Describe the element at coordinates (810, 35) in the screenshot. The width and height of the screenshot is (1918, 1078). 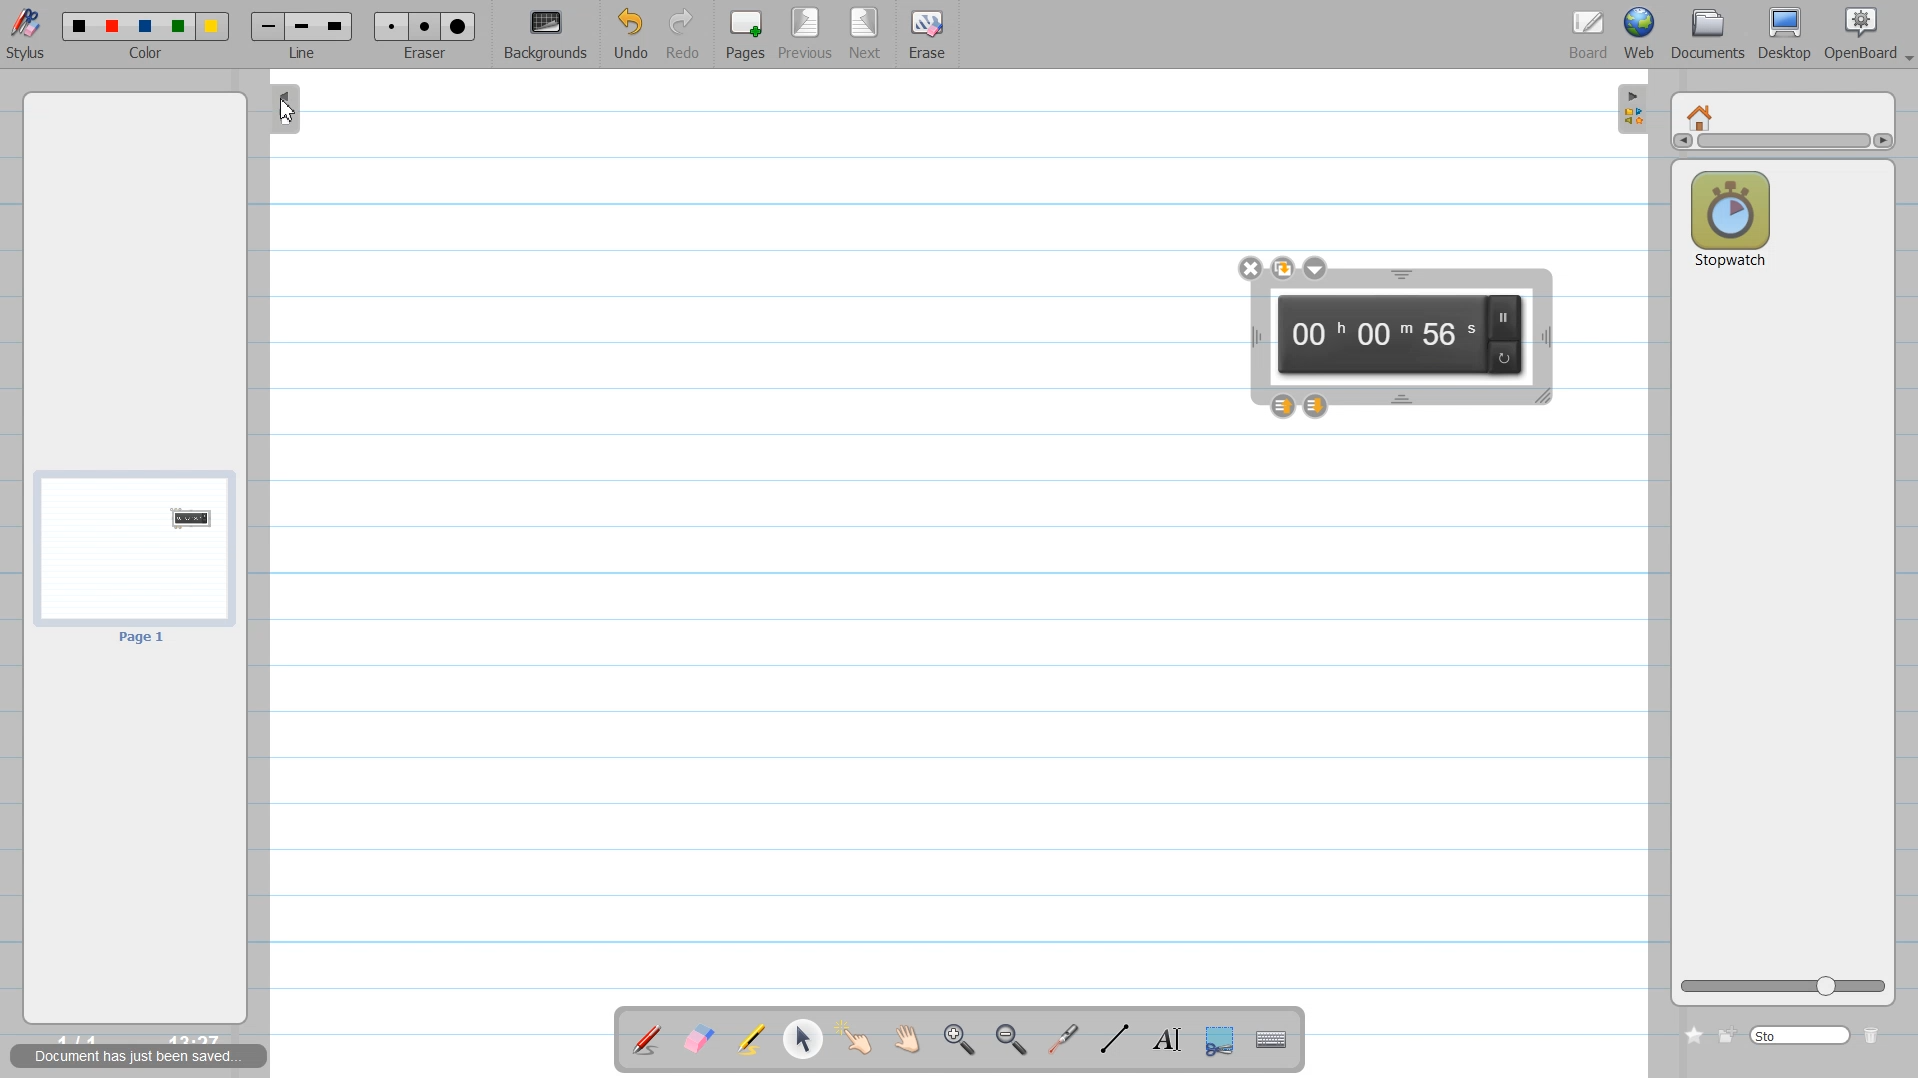
I see `Previous` at that location.